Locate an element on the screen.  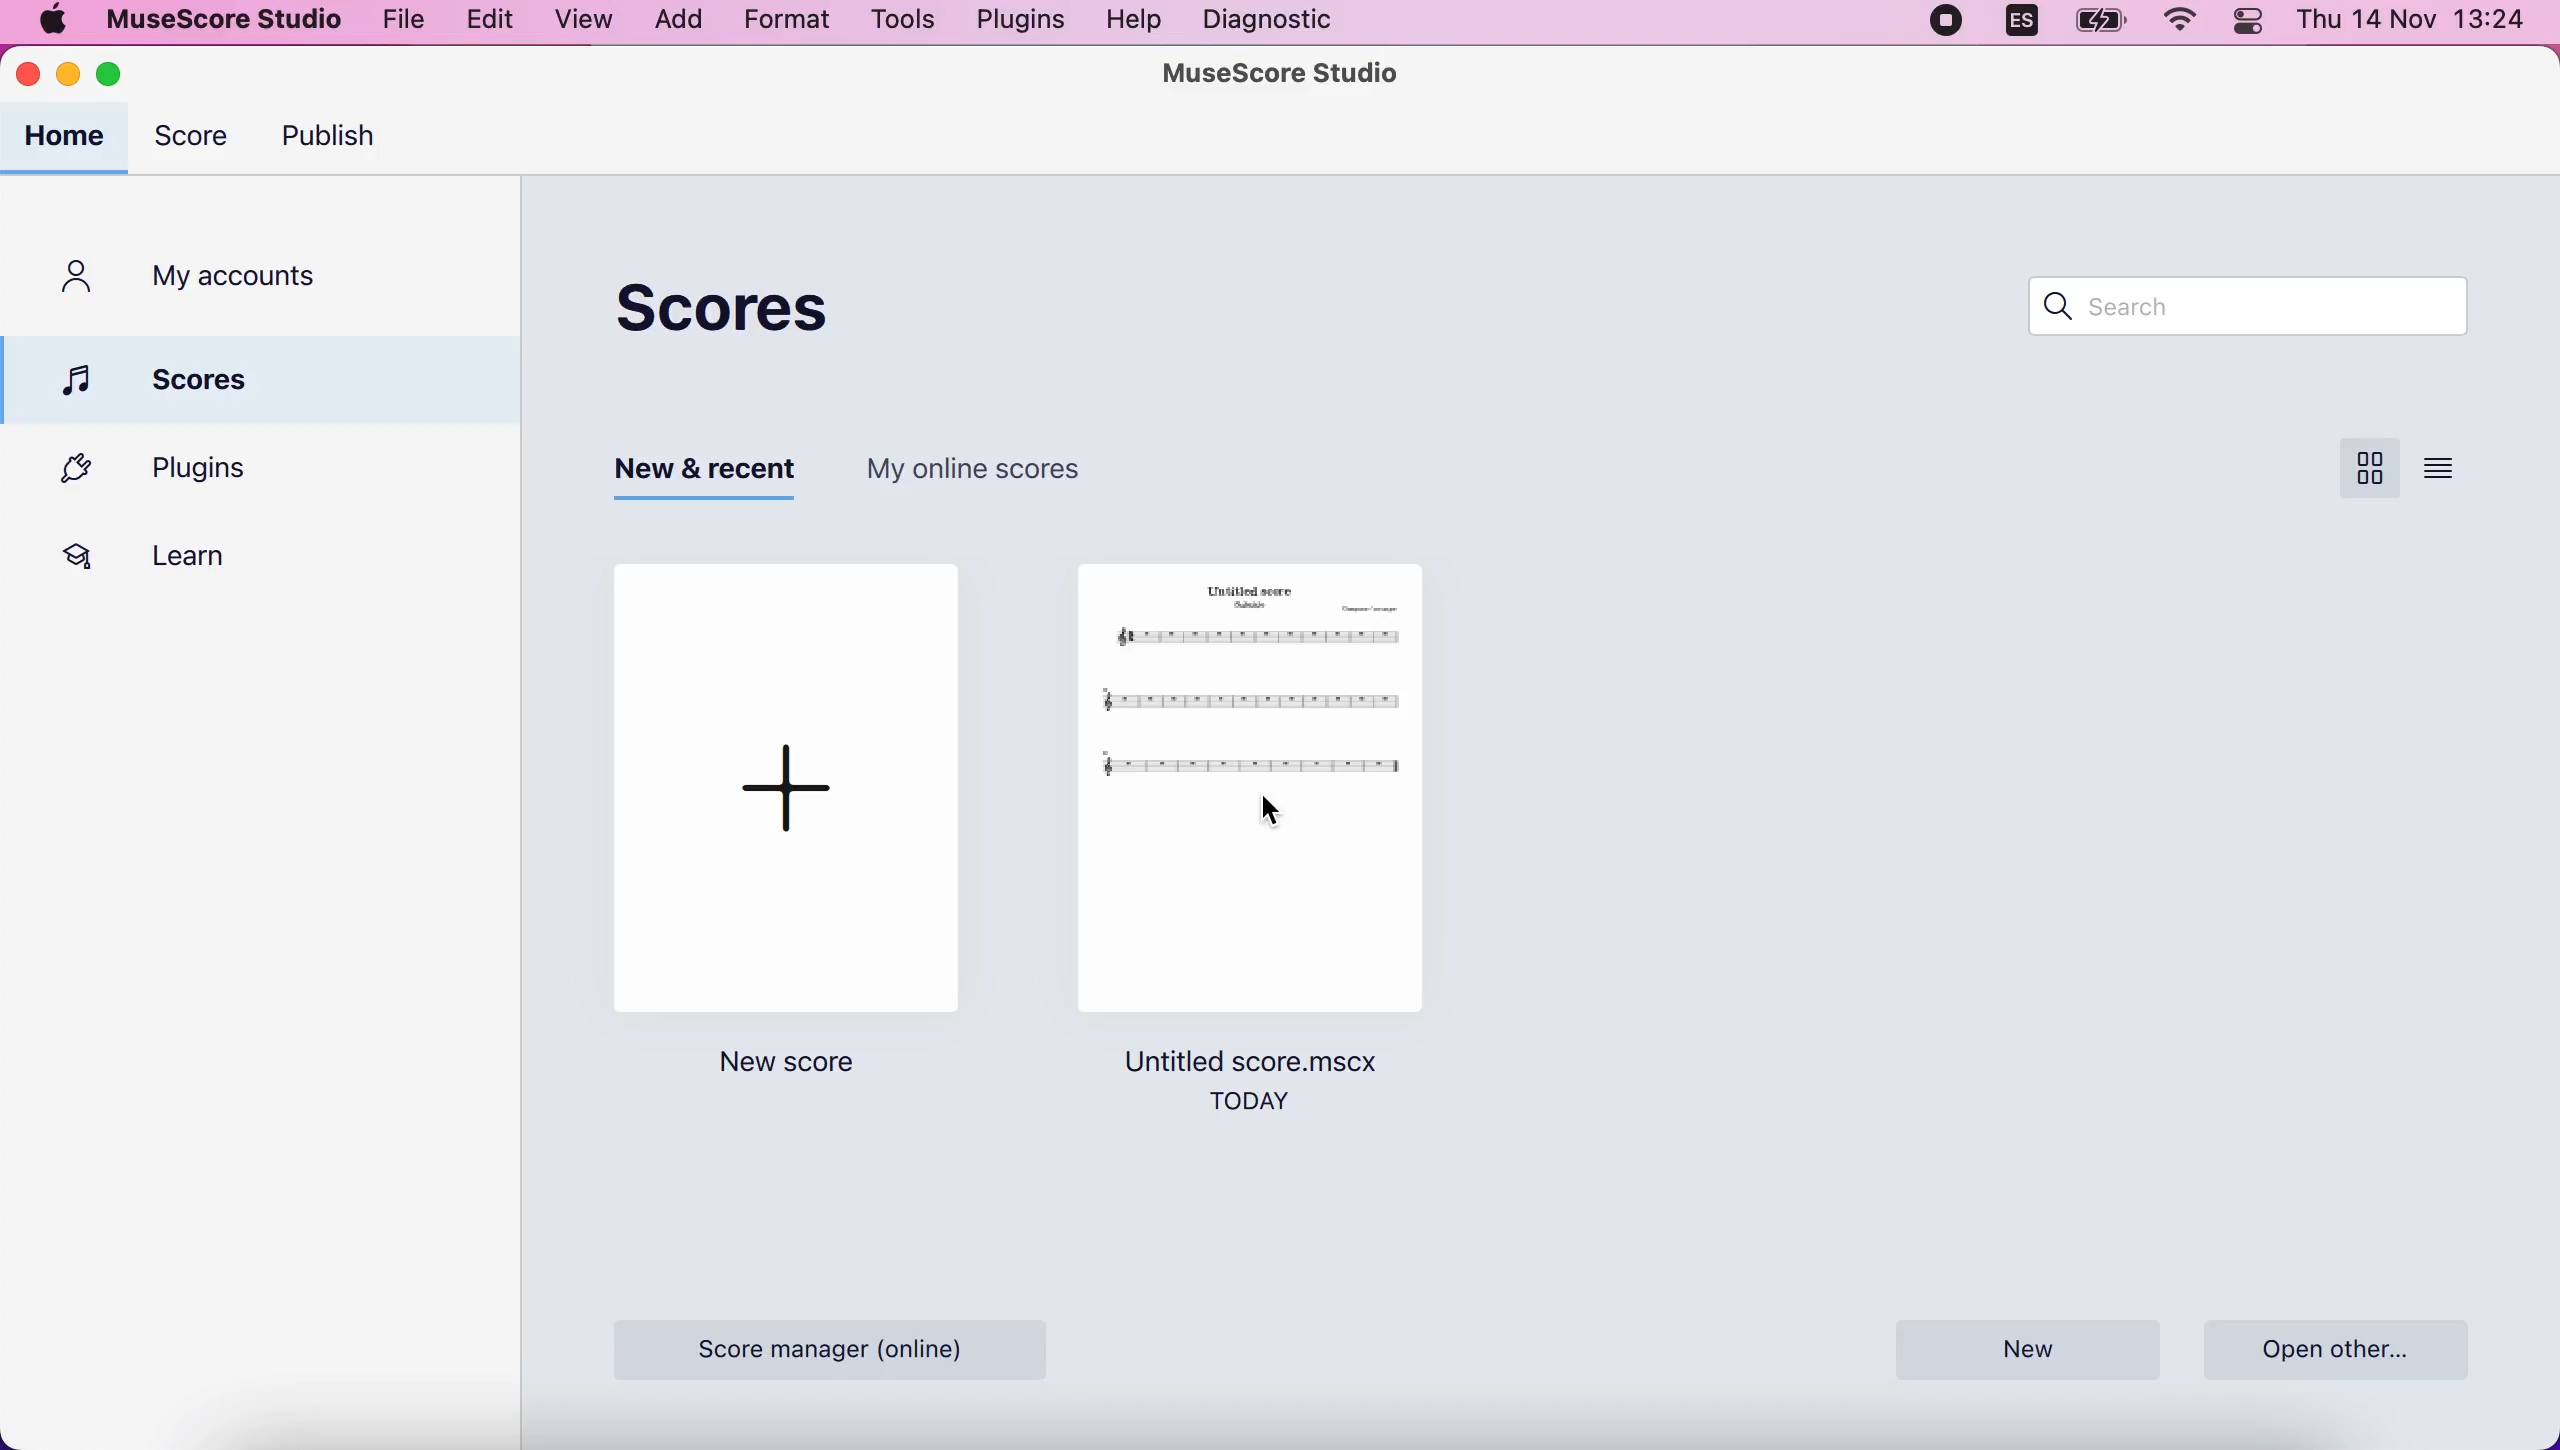
help is located at coordinates (1130, 23).